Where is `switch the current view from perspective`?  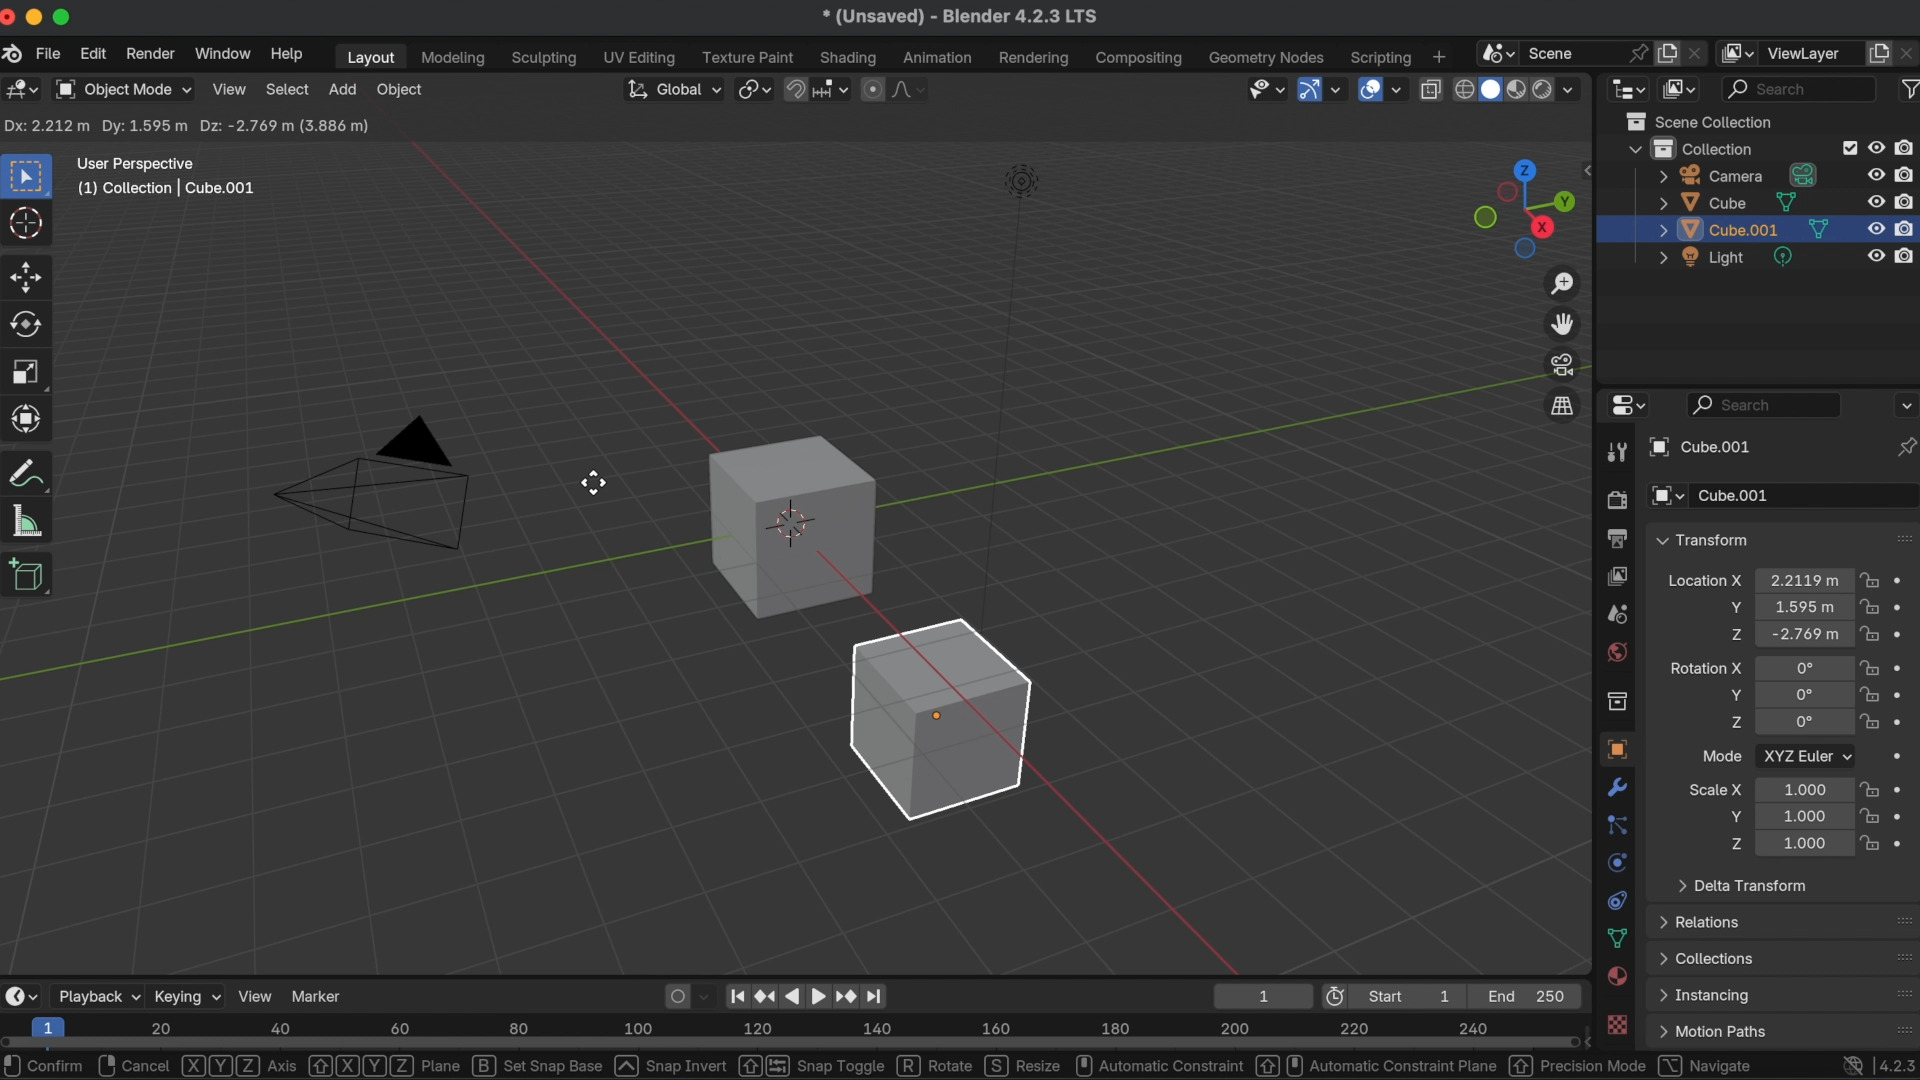
switch the current view from perspective is located at coordinates (1561, 405).